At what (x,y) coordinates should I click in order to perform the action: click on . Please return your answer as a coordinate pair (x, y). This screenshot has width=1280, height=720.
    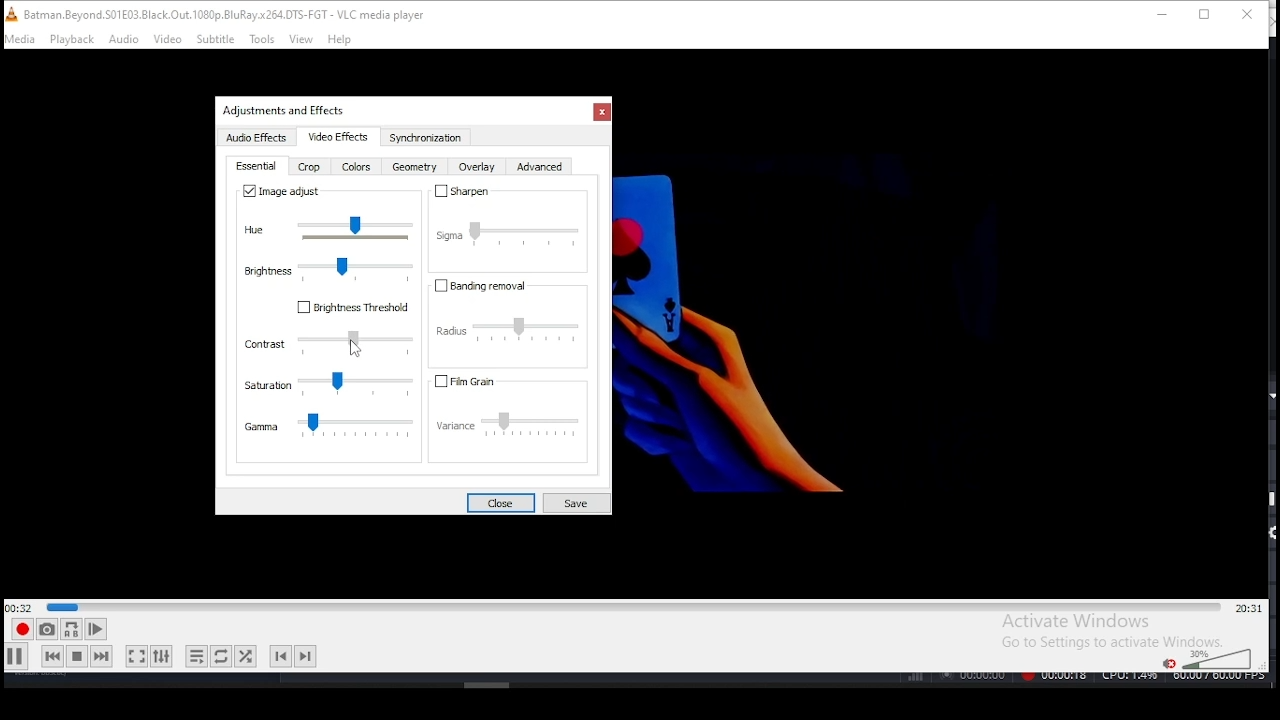
    Looking at the image, I should click on (807, 318).